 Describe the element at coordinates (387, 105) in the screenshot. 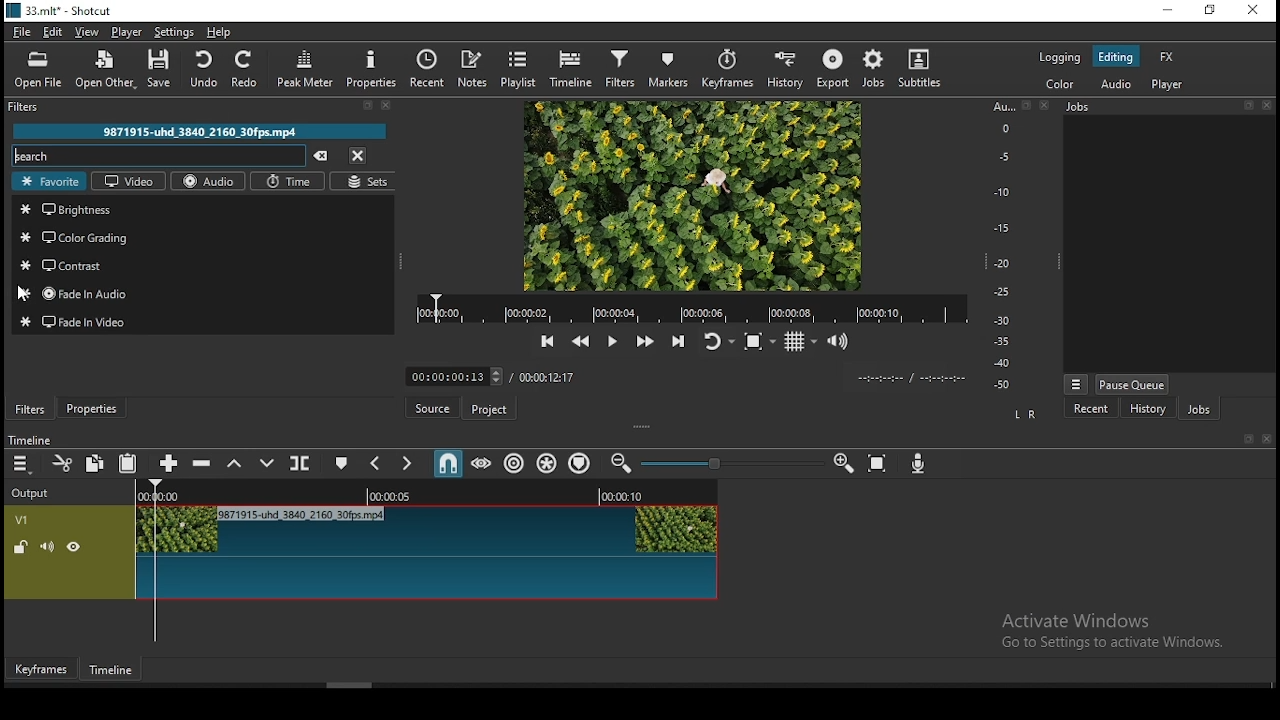

I see `close` at that location.